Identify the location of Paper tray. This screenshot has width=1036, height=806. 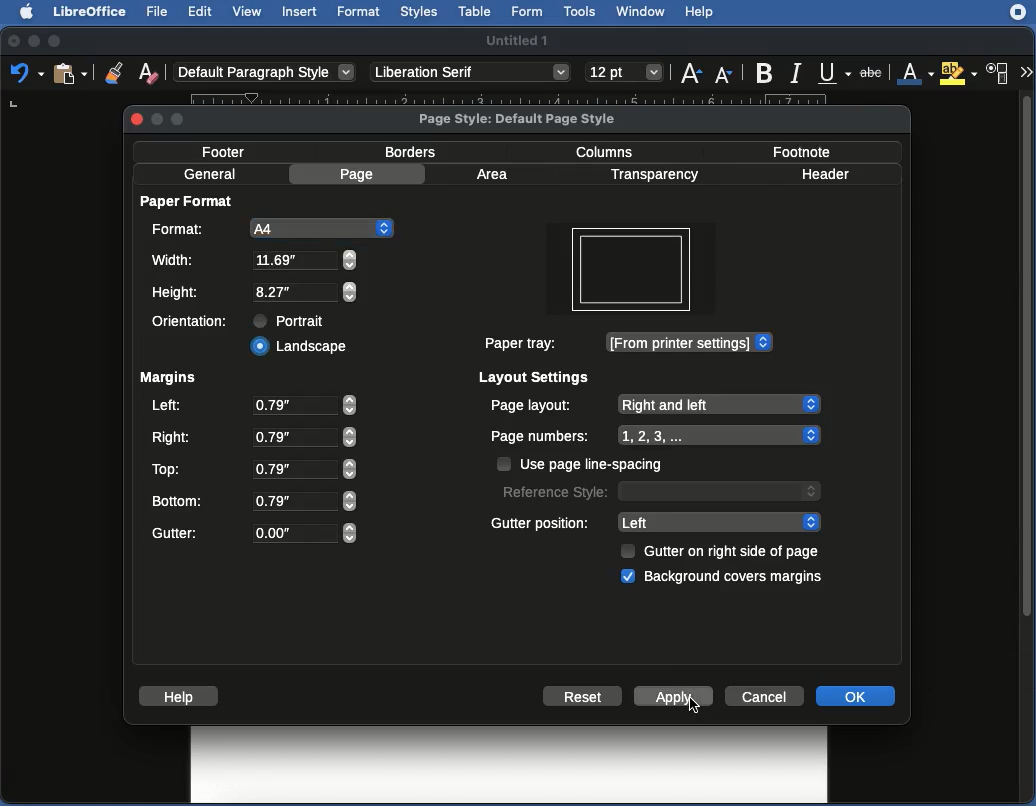
(524, 342).